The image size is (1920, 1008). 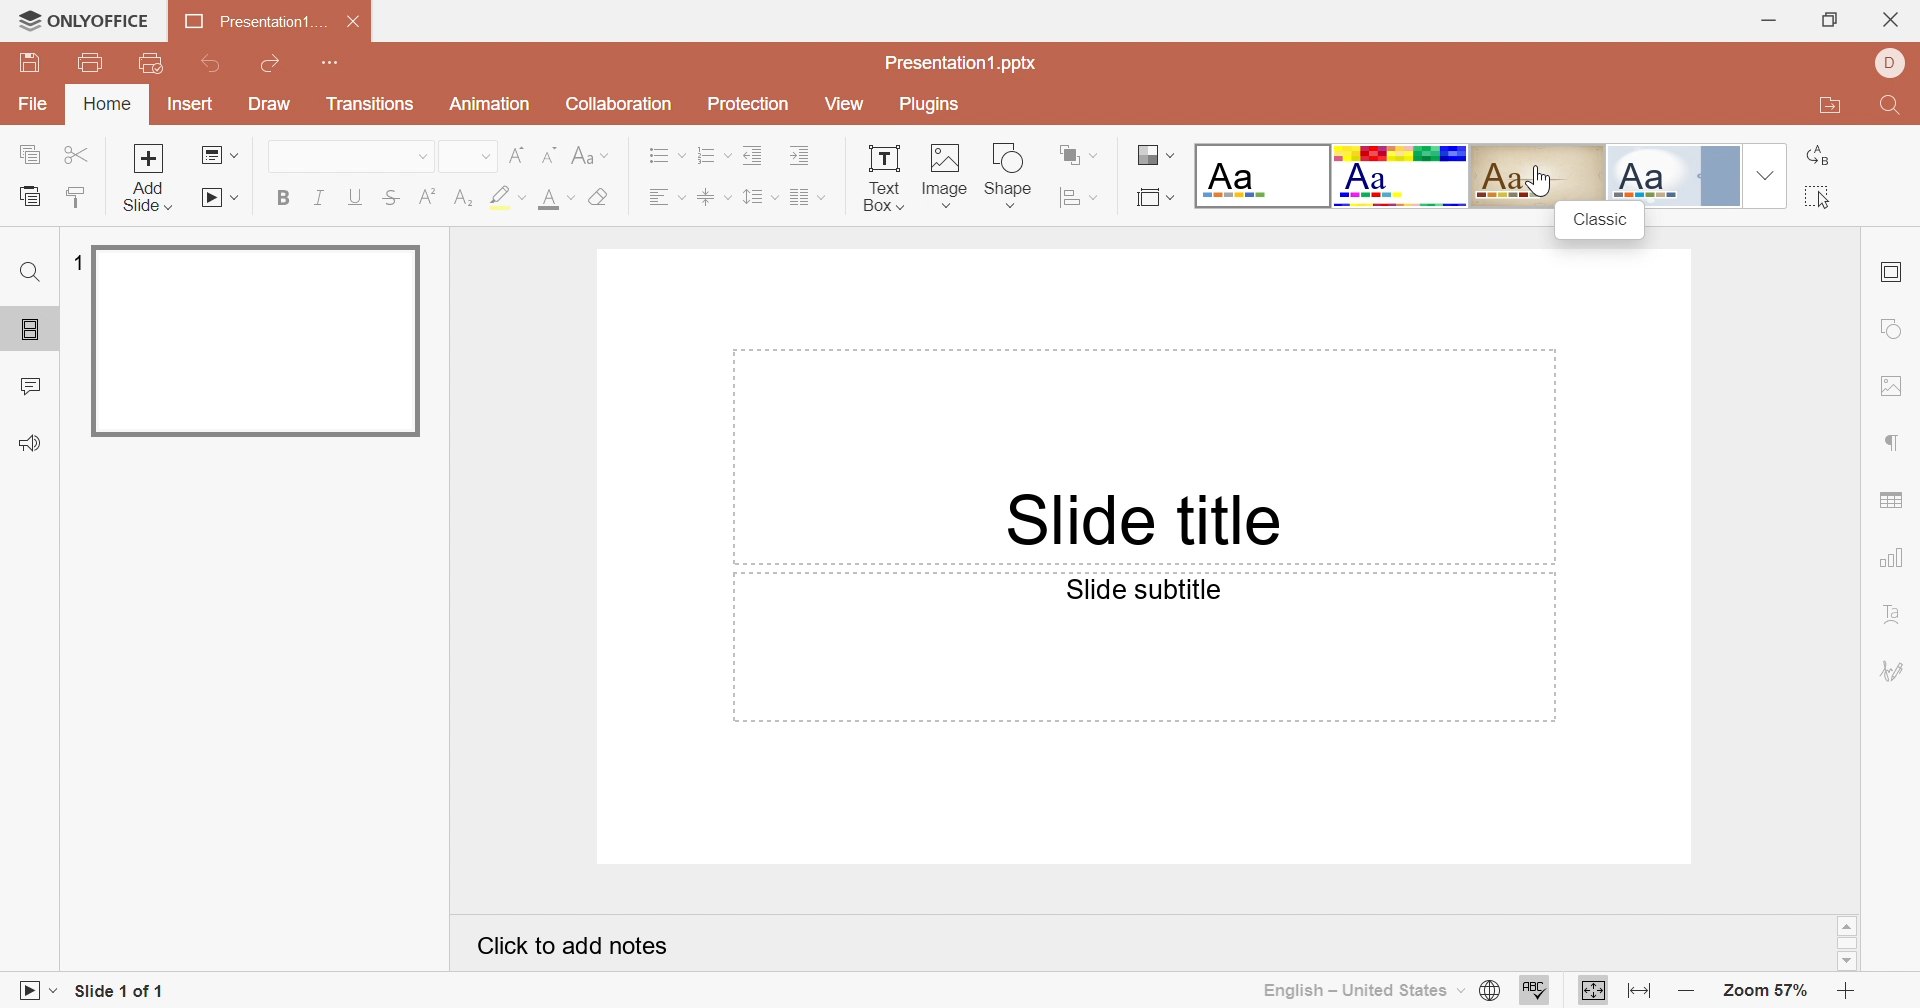 What do you see at coordinates (885, 176) in the screenshot?
I see `Text Box` at bounding box center [885, 176].